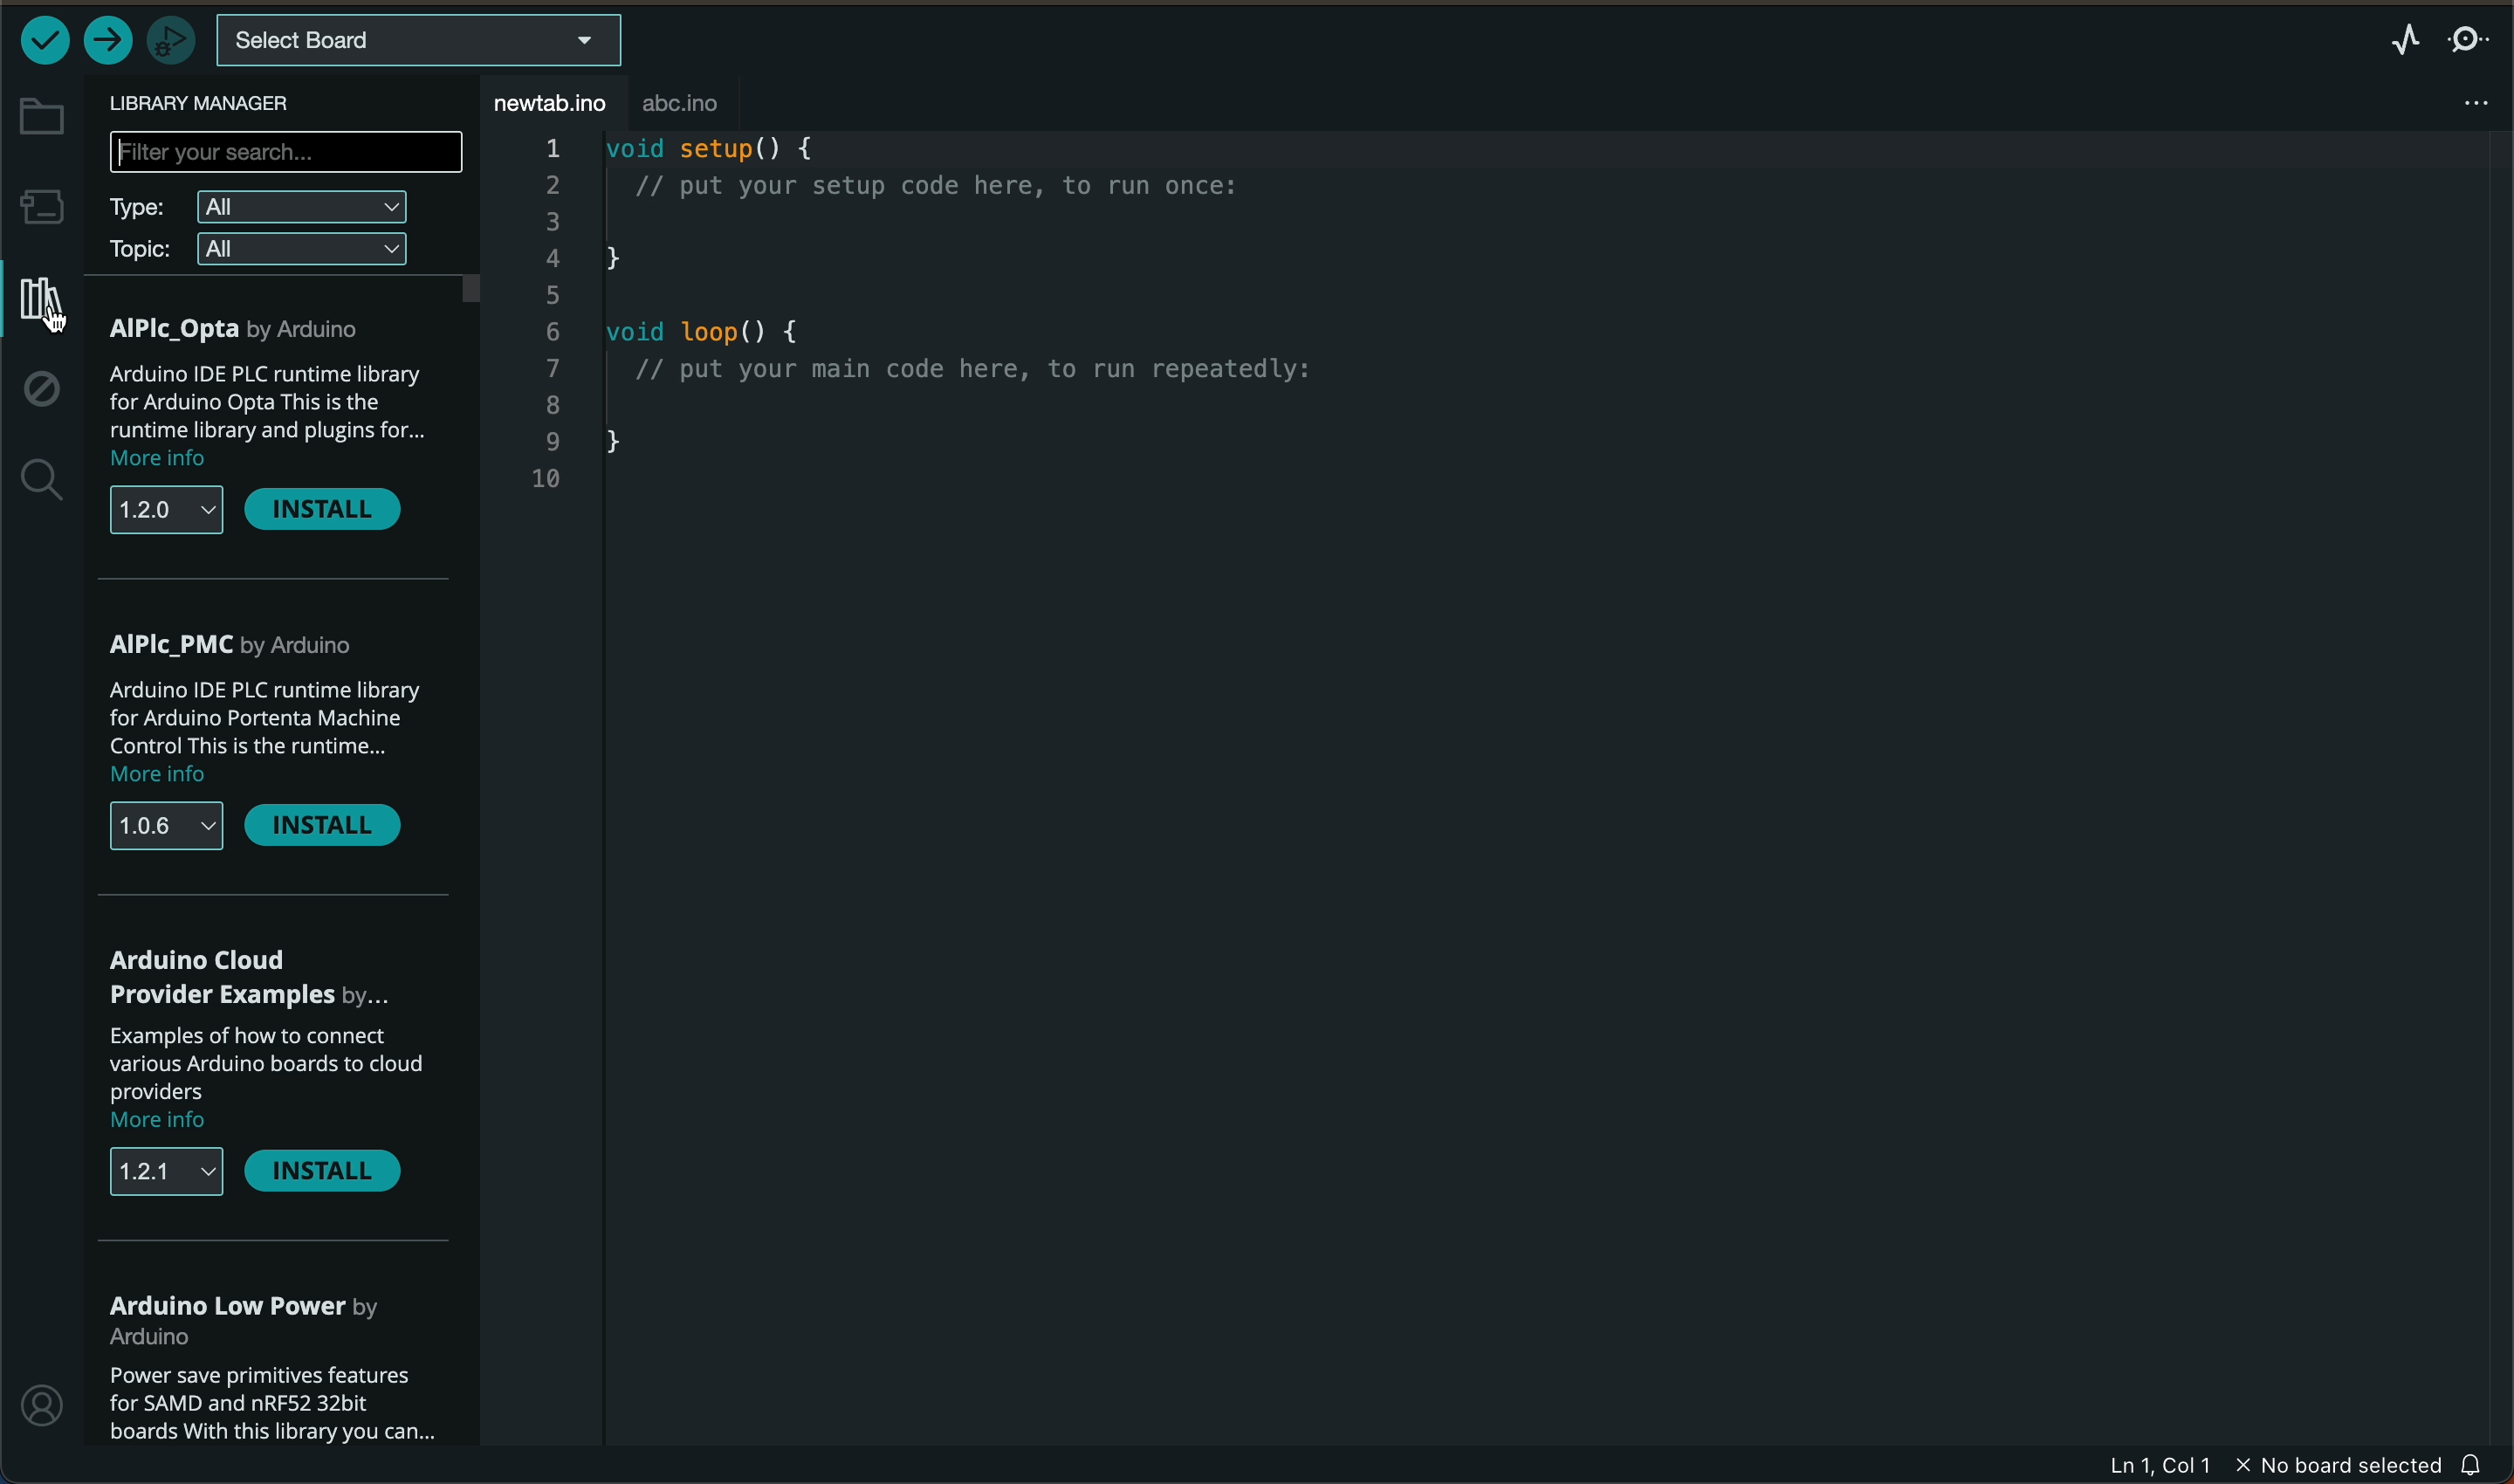 The height and width of the screenshot is (1484, 2514). I want to click on cloud provider, so click(243, 978).